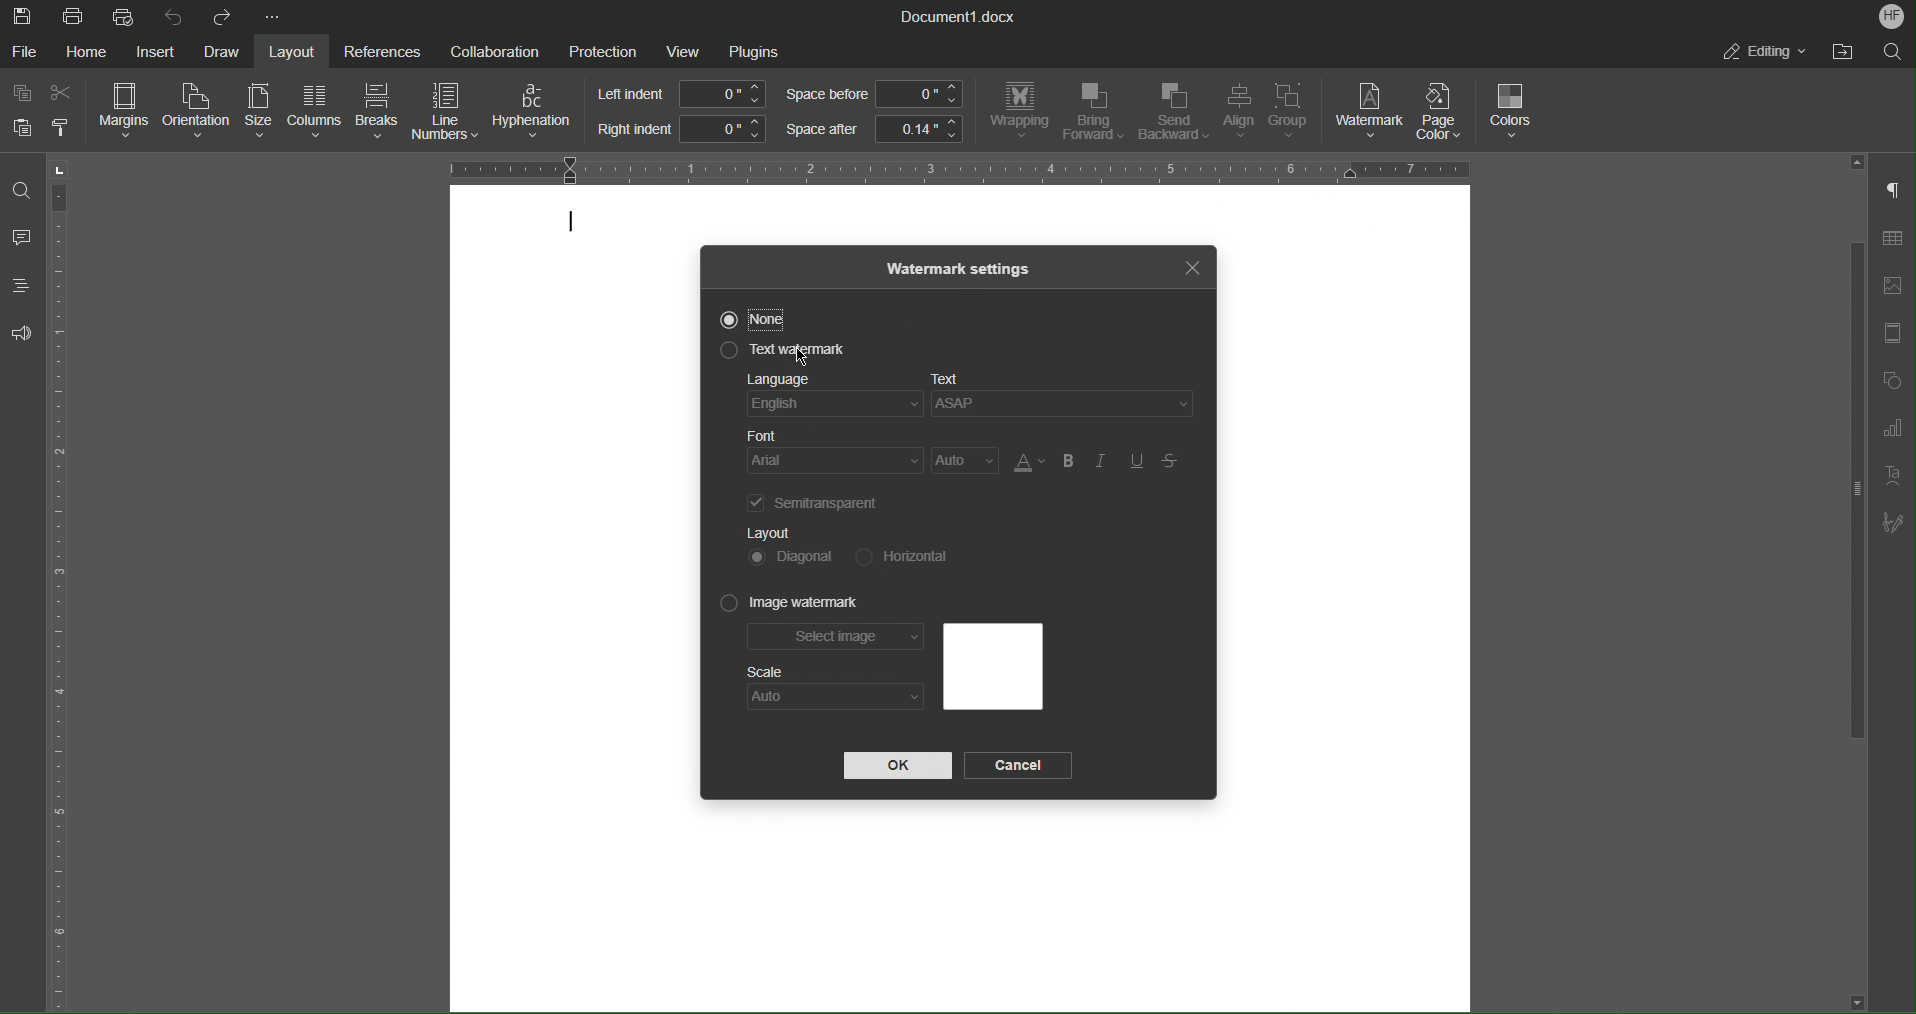 The height and width of the screenshot is (1014, 1916). What do you see at coordinates (75, 17) in the screenshot?
I see `Print` at bounding box center [75, 17].